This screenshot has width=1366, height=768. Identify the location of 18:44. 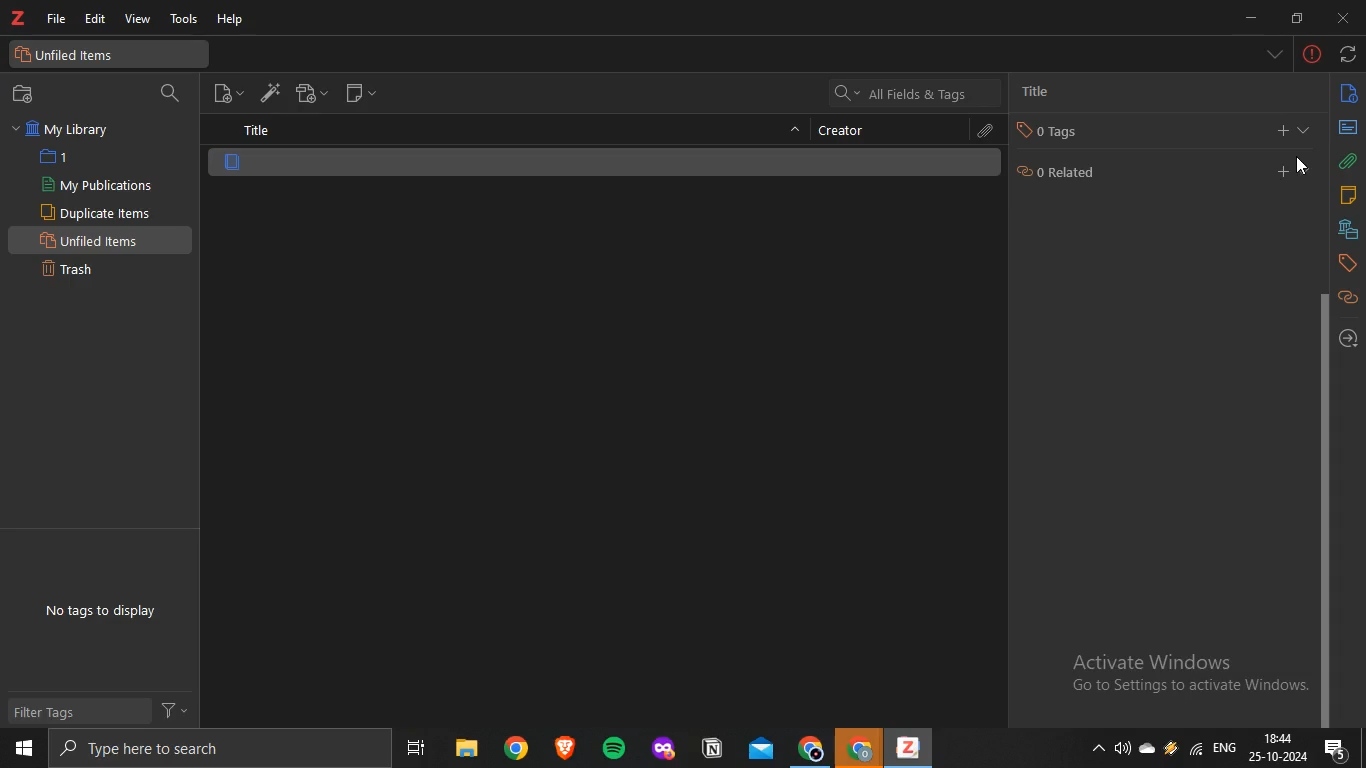
(1274, 736).